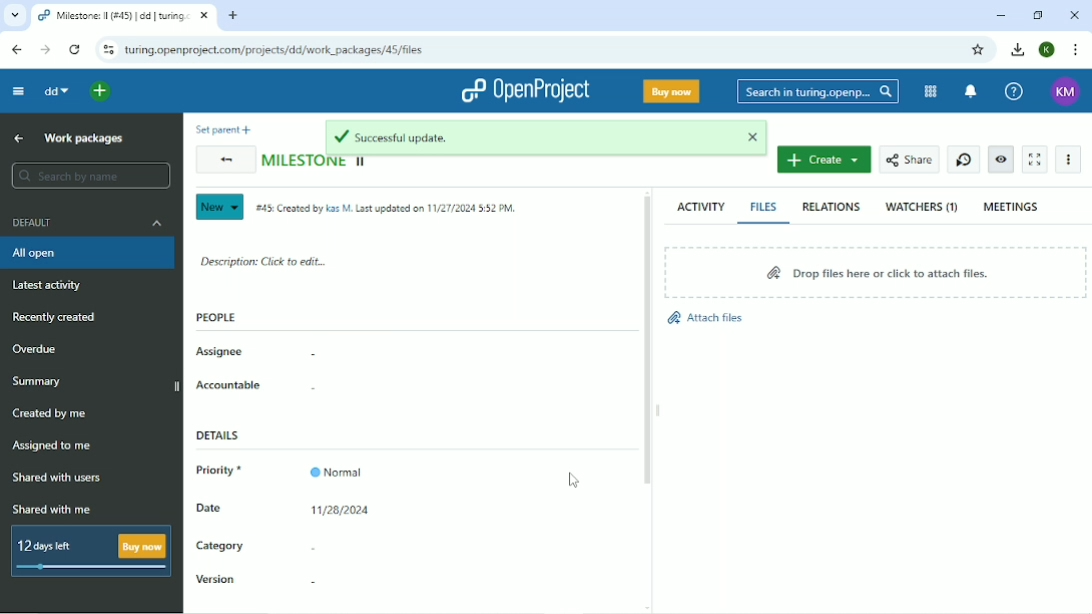  Describe the element at coordinates (1001, 15) in the screenshot. I see `Minimize` at that location.